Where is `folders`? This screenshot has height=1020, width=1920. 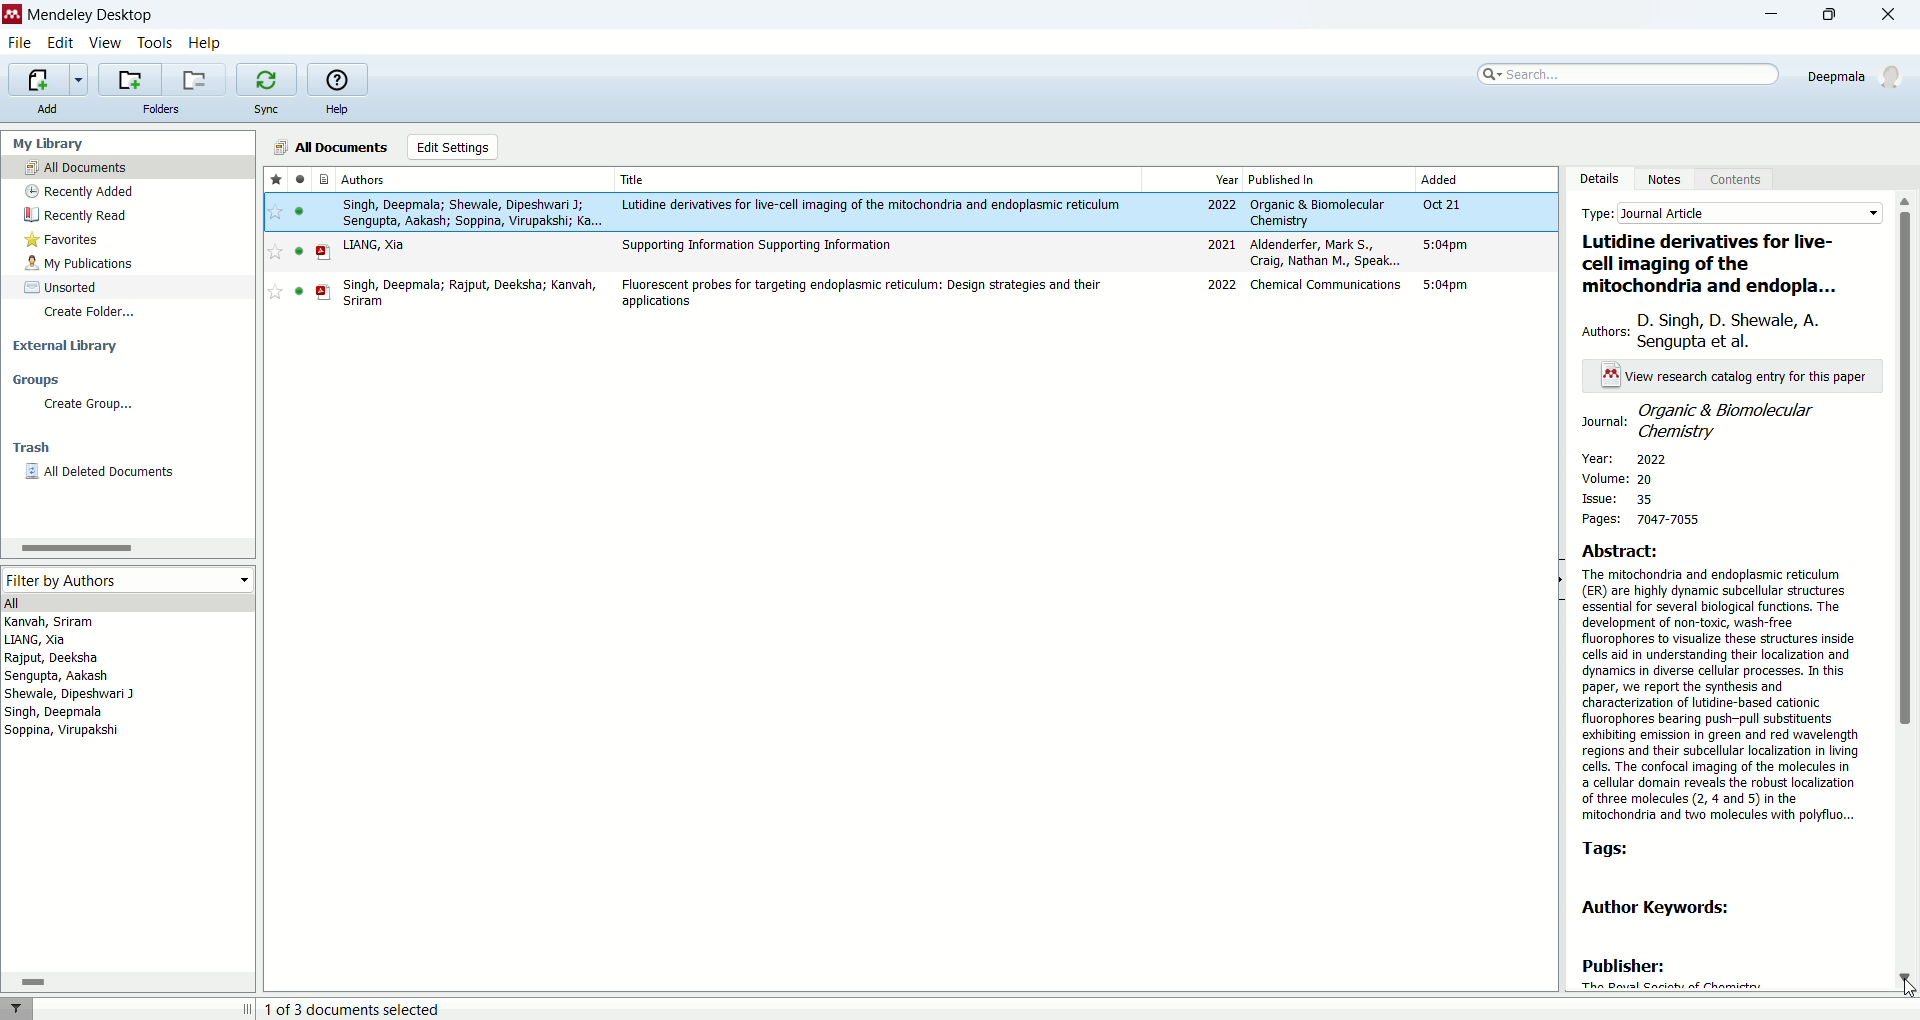
folders is located at coordinates (163, 109).